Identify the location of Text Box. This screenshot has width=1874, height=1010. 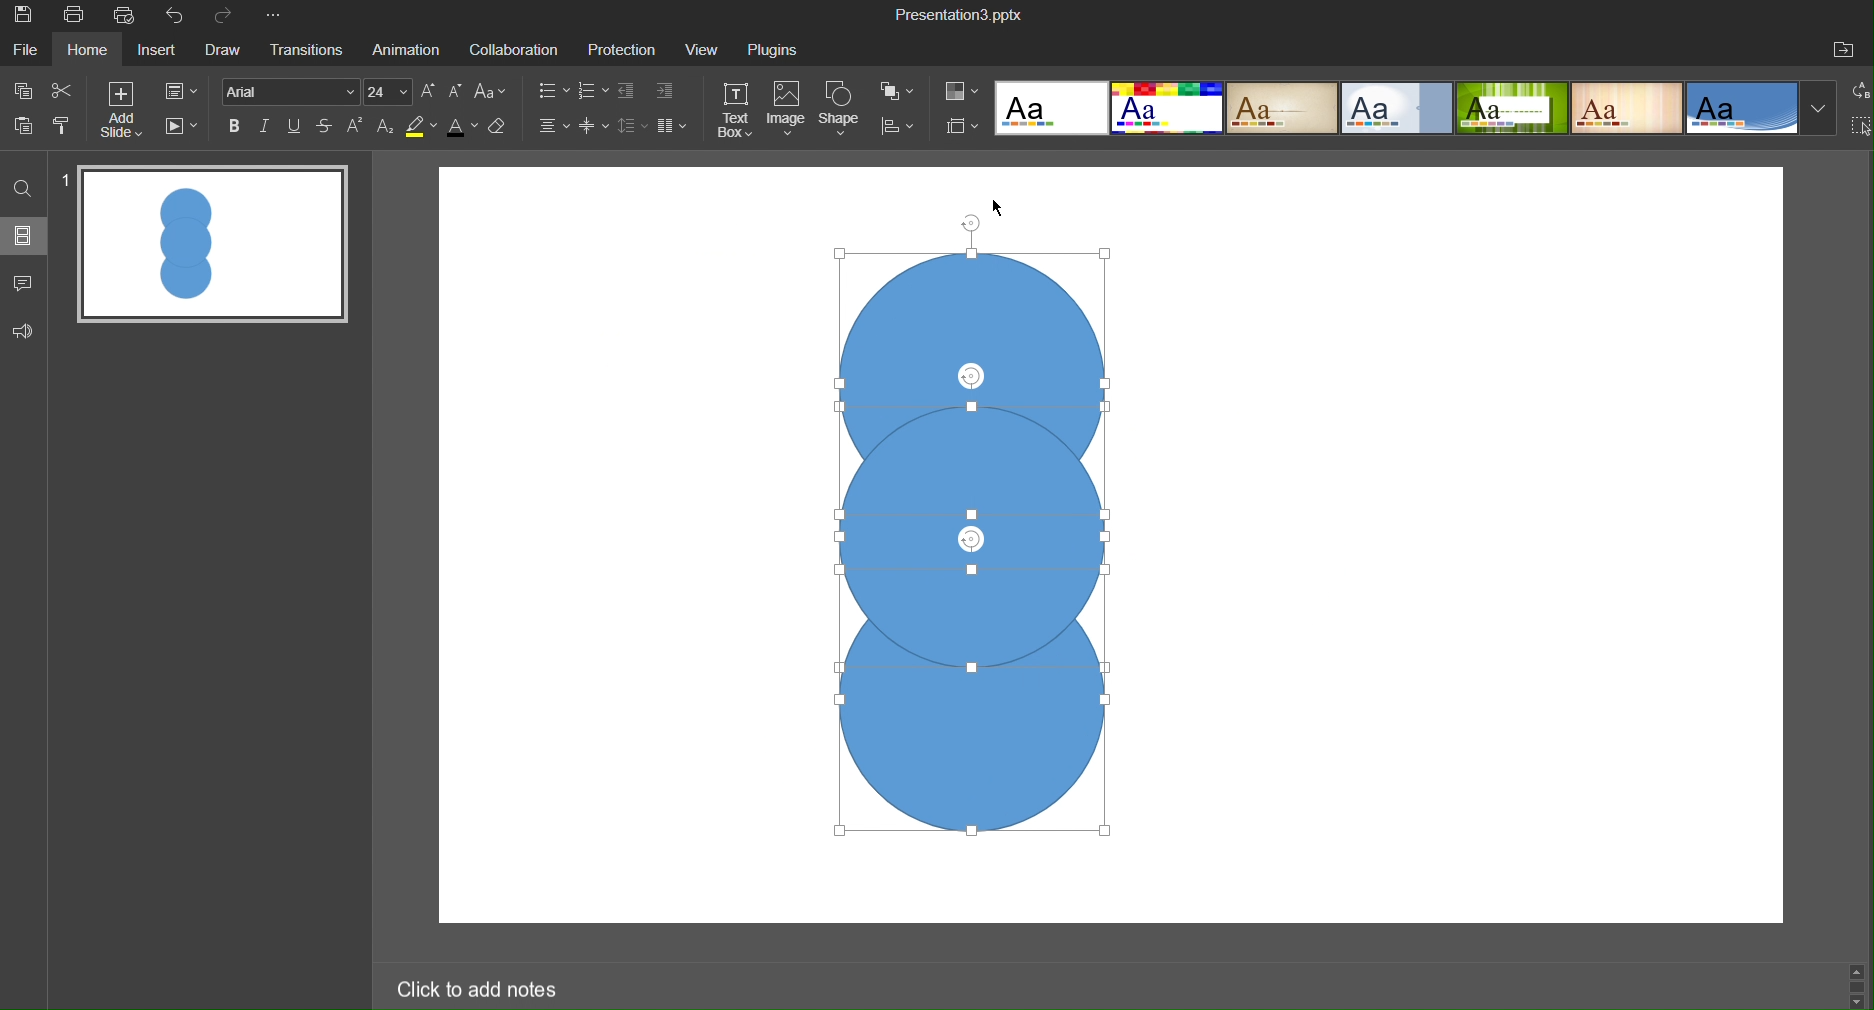
(737, 111).